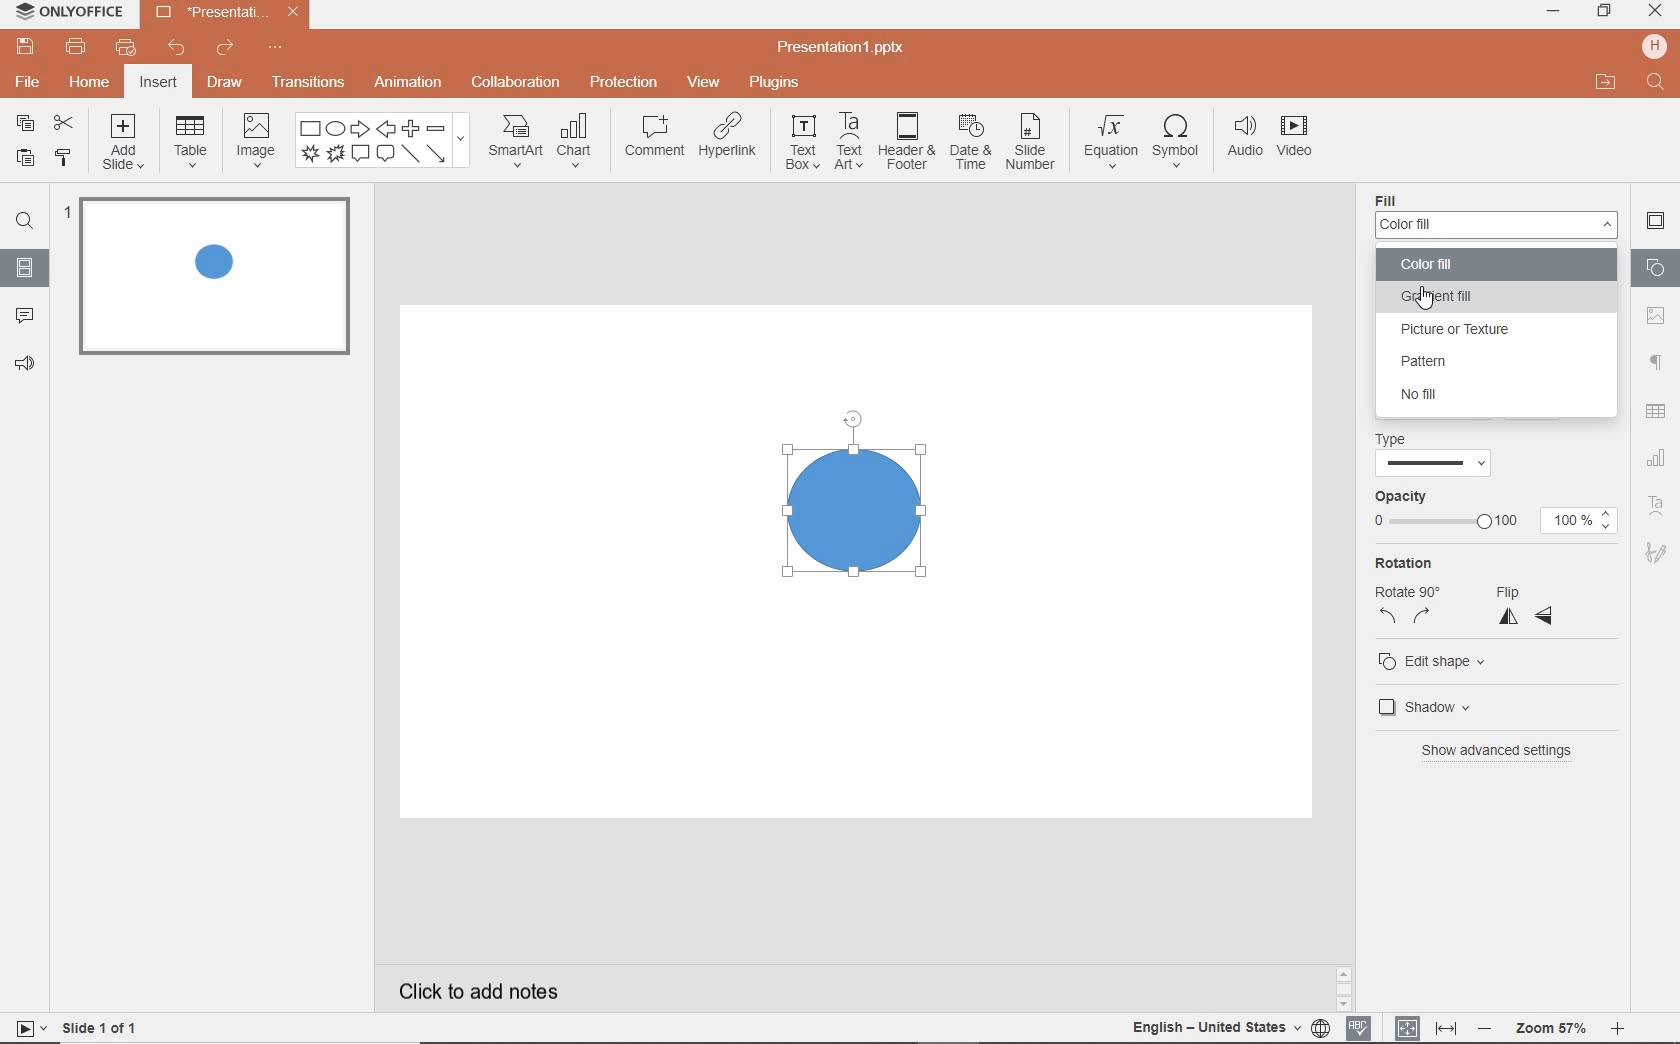 This screenshot has height=1044, width=1680. What do you see at coordinates (1425, 361) in the screenshot?
I see `pattern` at bounding box center [1425, 361].